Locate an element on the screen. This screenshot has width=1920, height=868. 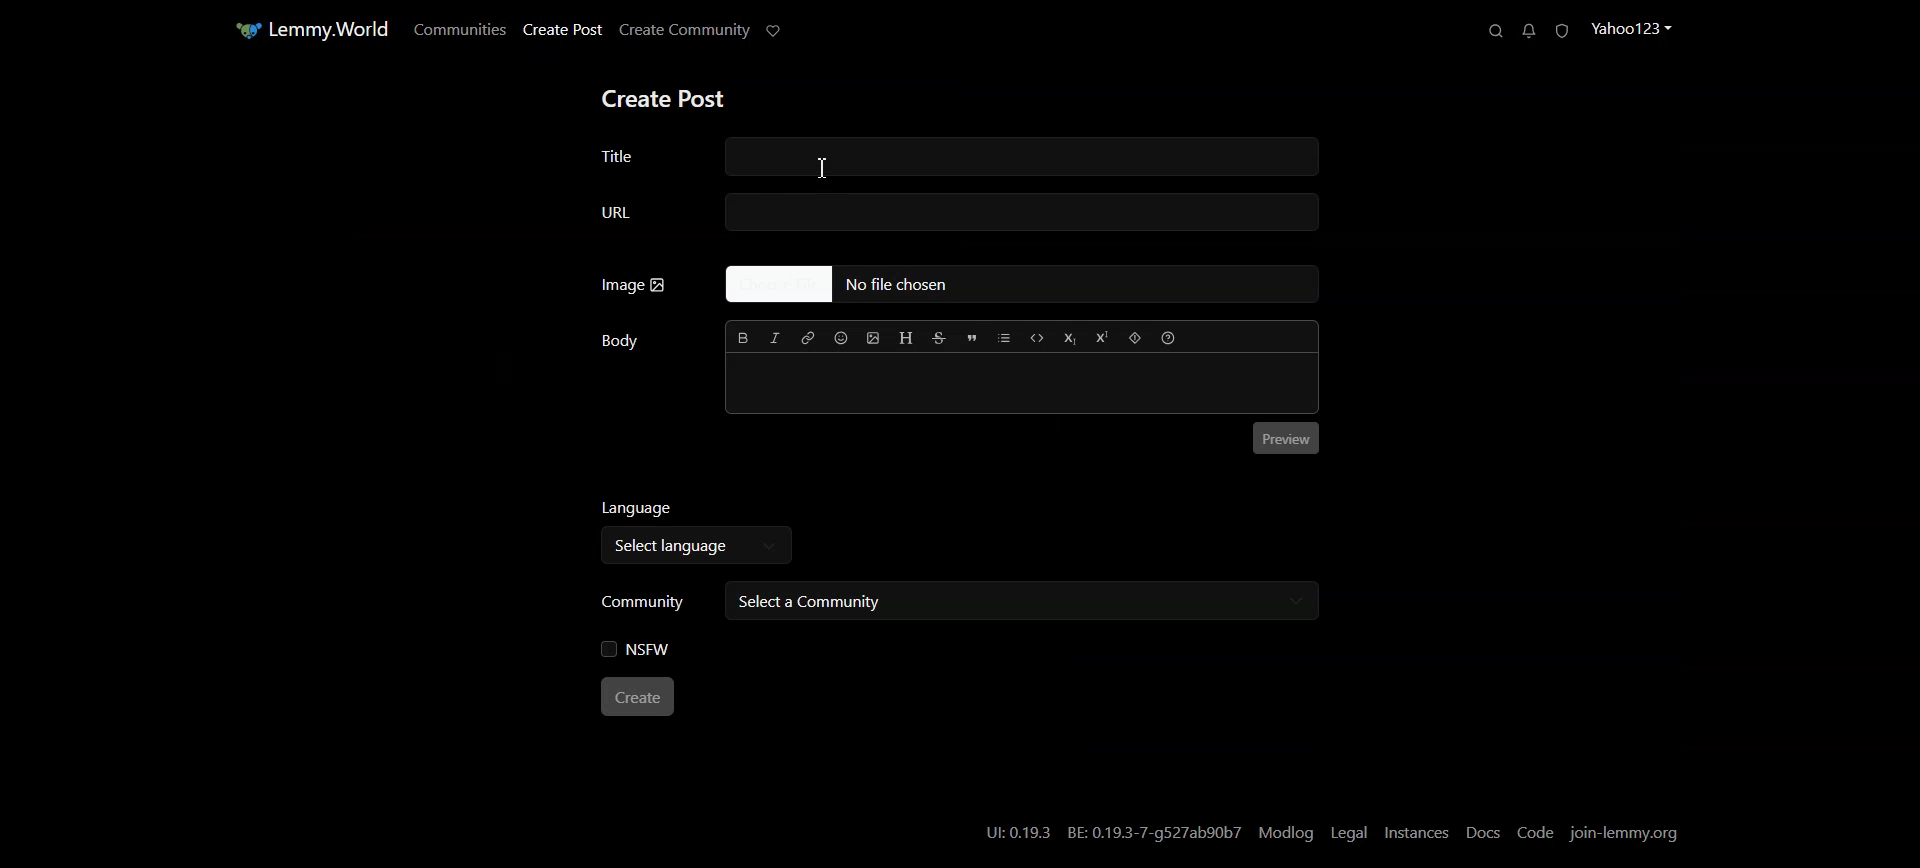
Superscript is located at coordinates (1102, 337).